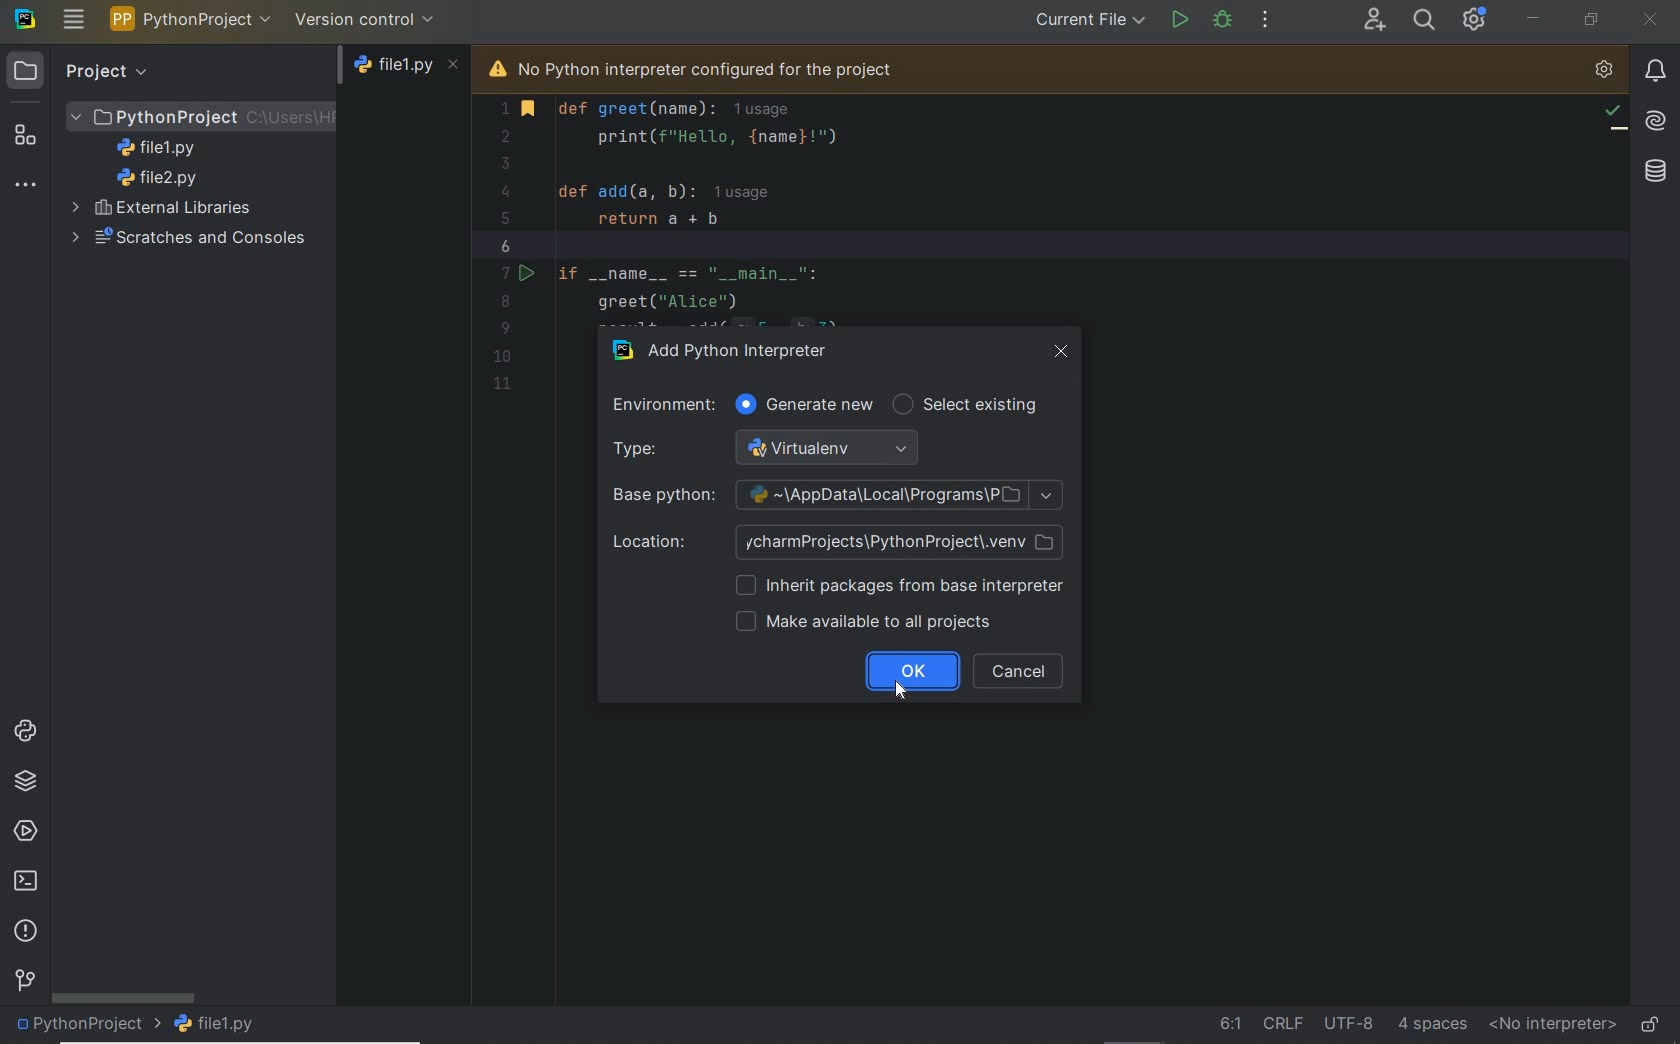 The width and height of the screenshot is (1680, 1044). I want to click on project name, so click(191, 19).